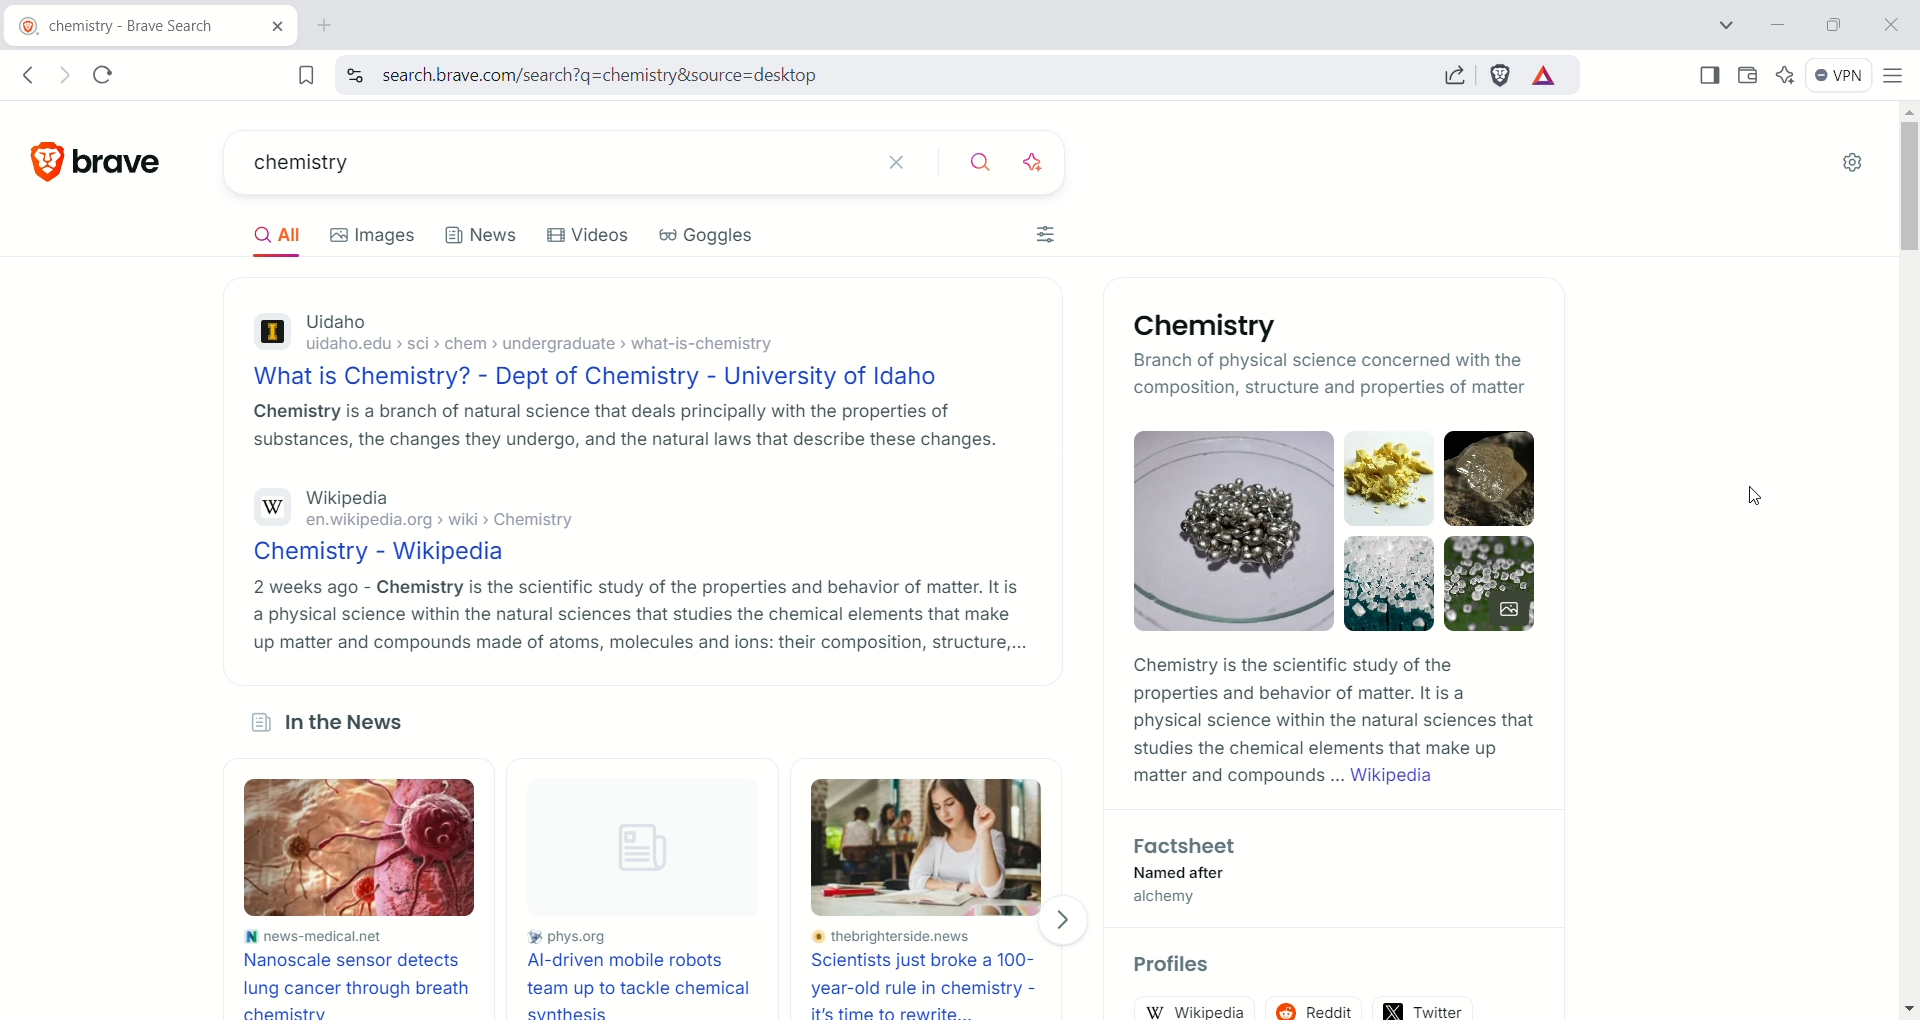 Image resolution: width=1920 pixels, height=1020 pixels. Describe the element at coordinates (1744, 73) in the screenshot. I see `wallet` at that location.